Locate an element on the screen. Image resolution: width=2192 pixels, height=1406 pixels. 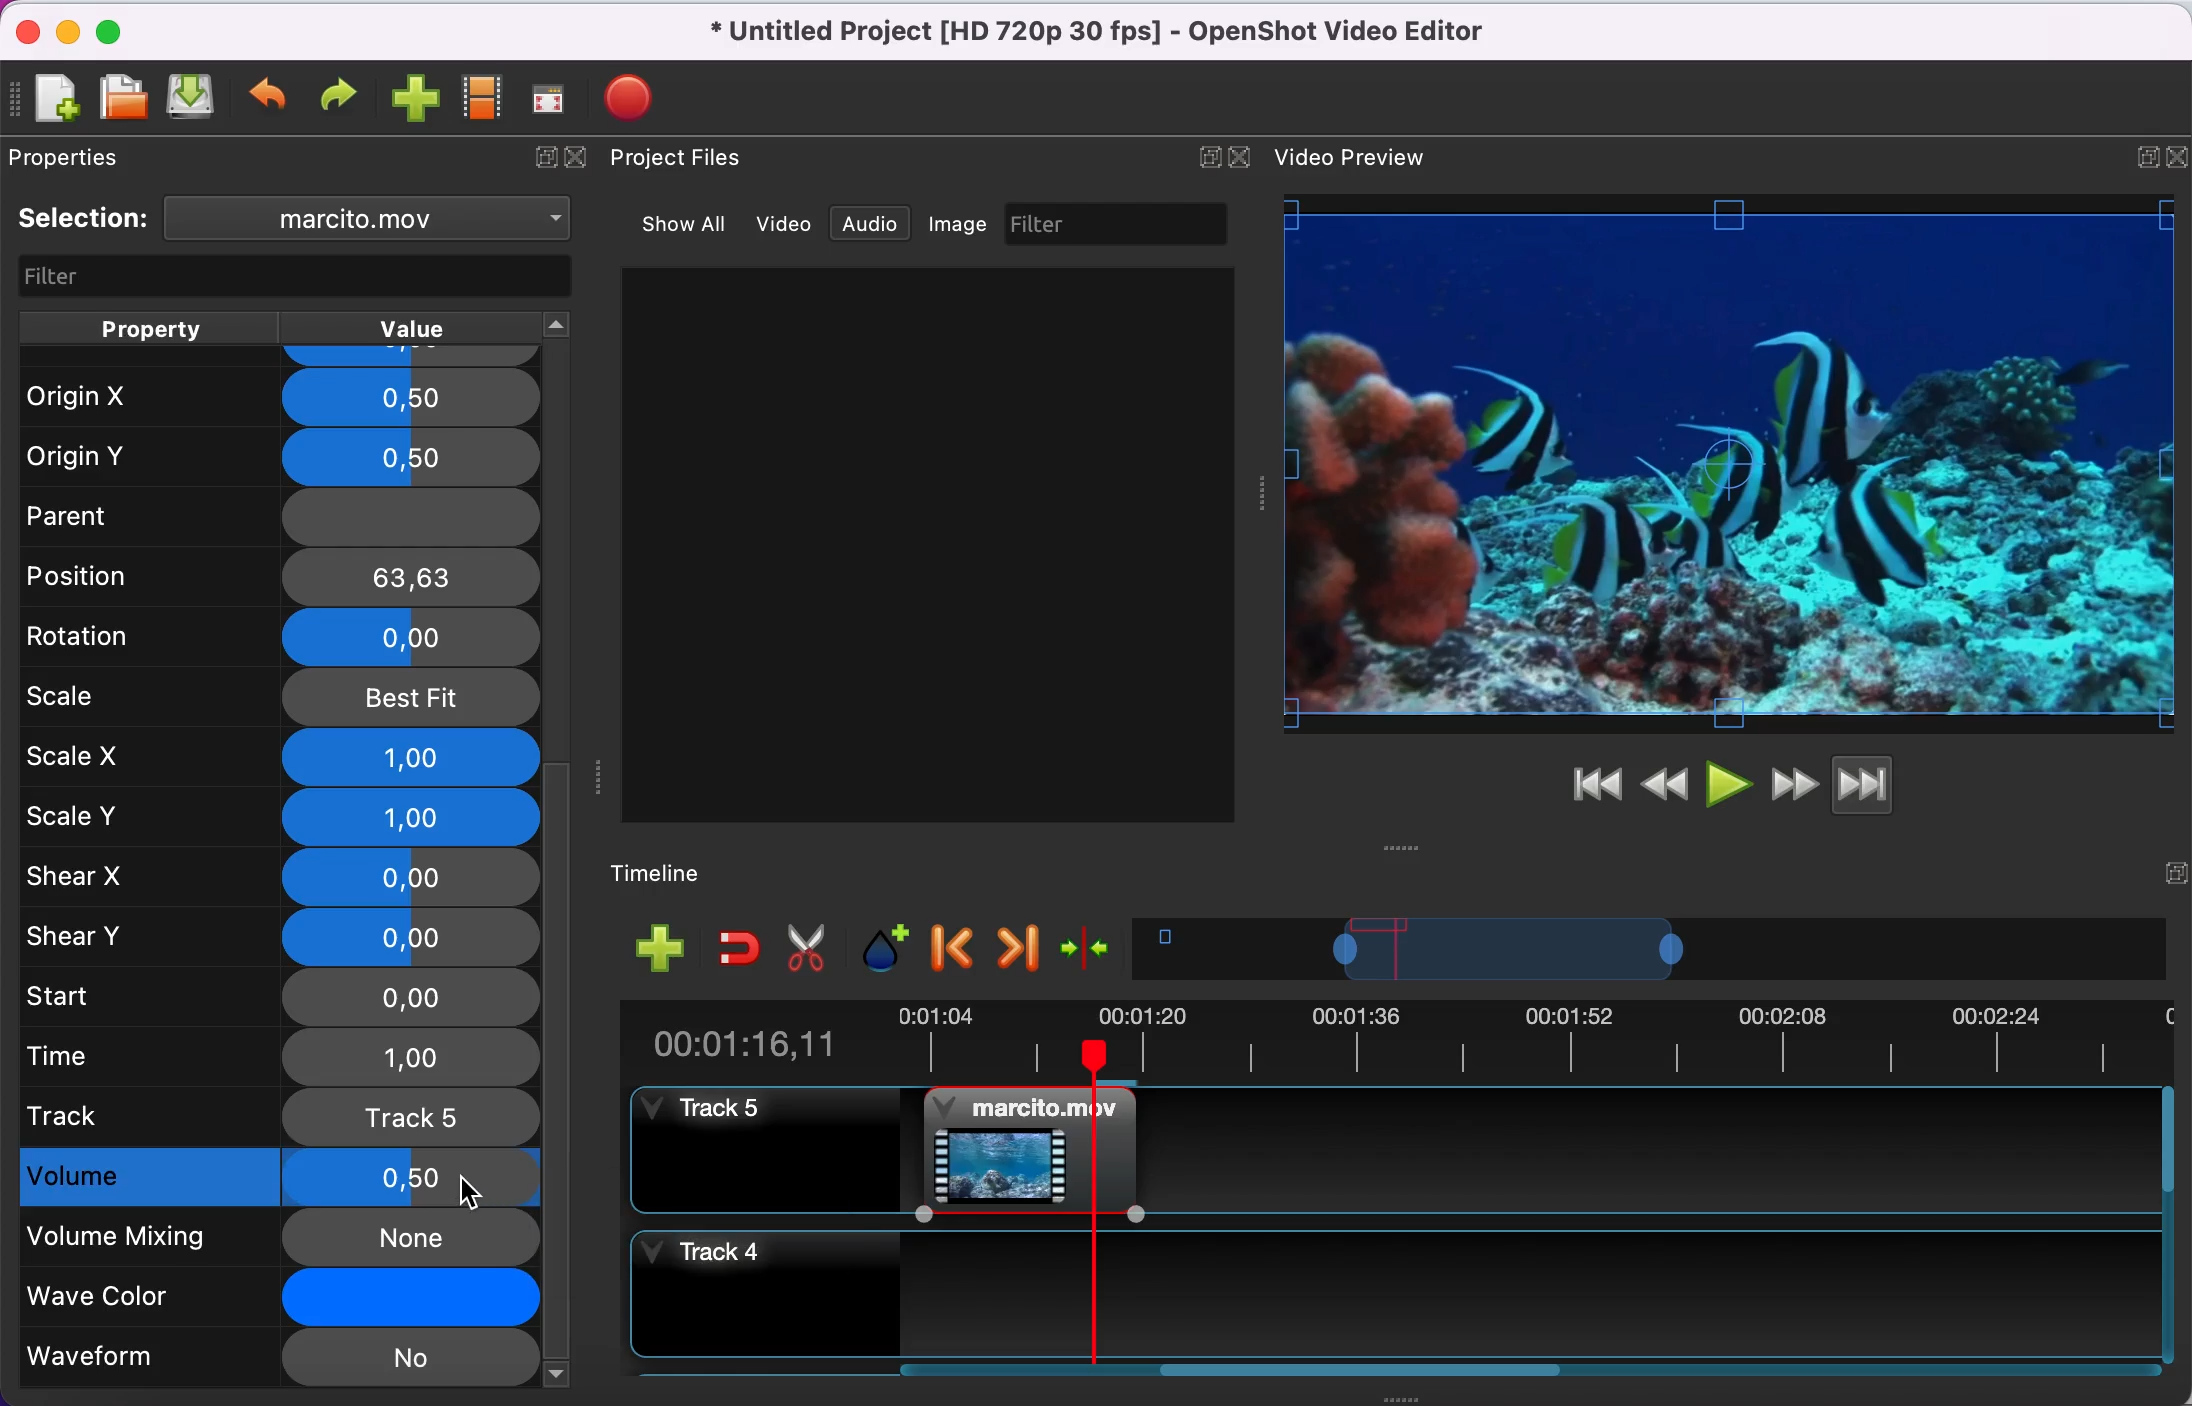
jump to start is located at coordinates (1596, 786).